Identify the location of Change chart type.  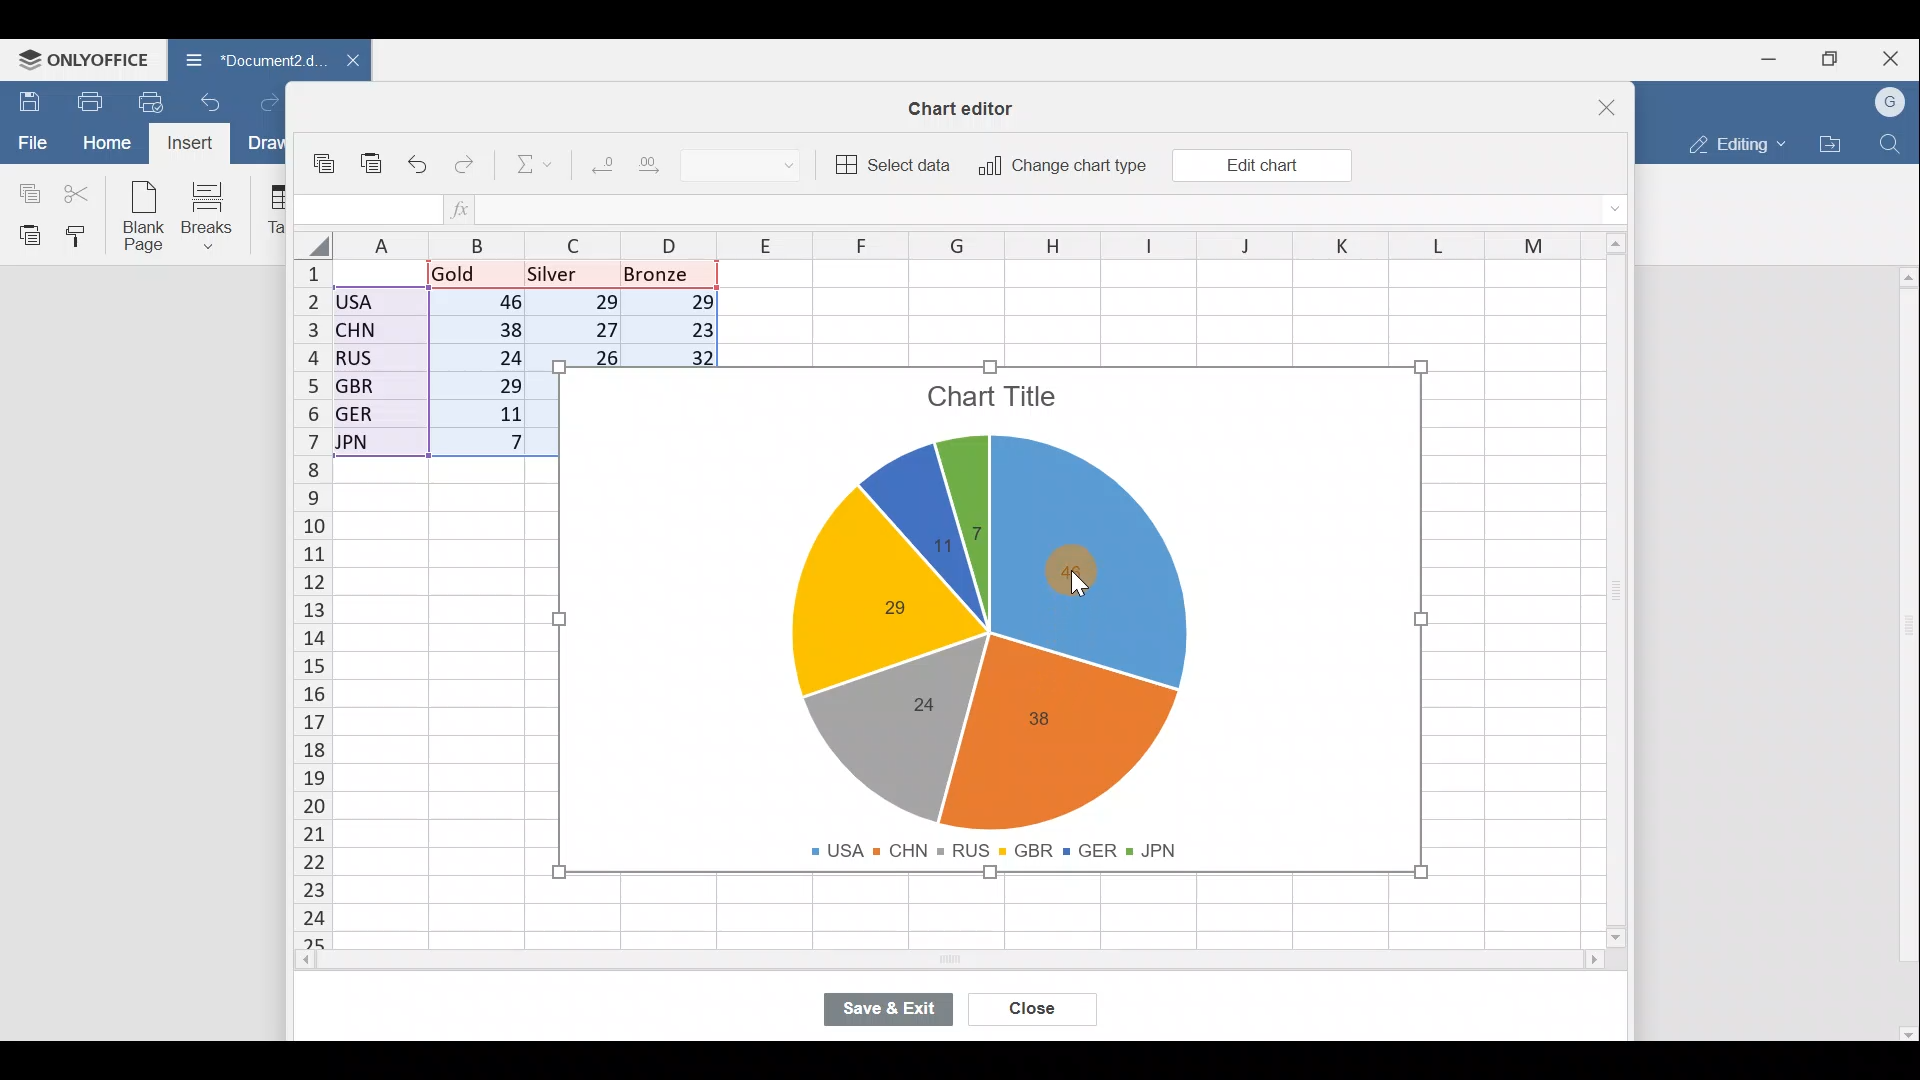
(1056, 167).